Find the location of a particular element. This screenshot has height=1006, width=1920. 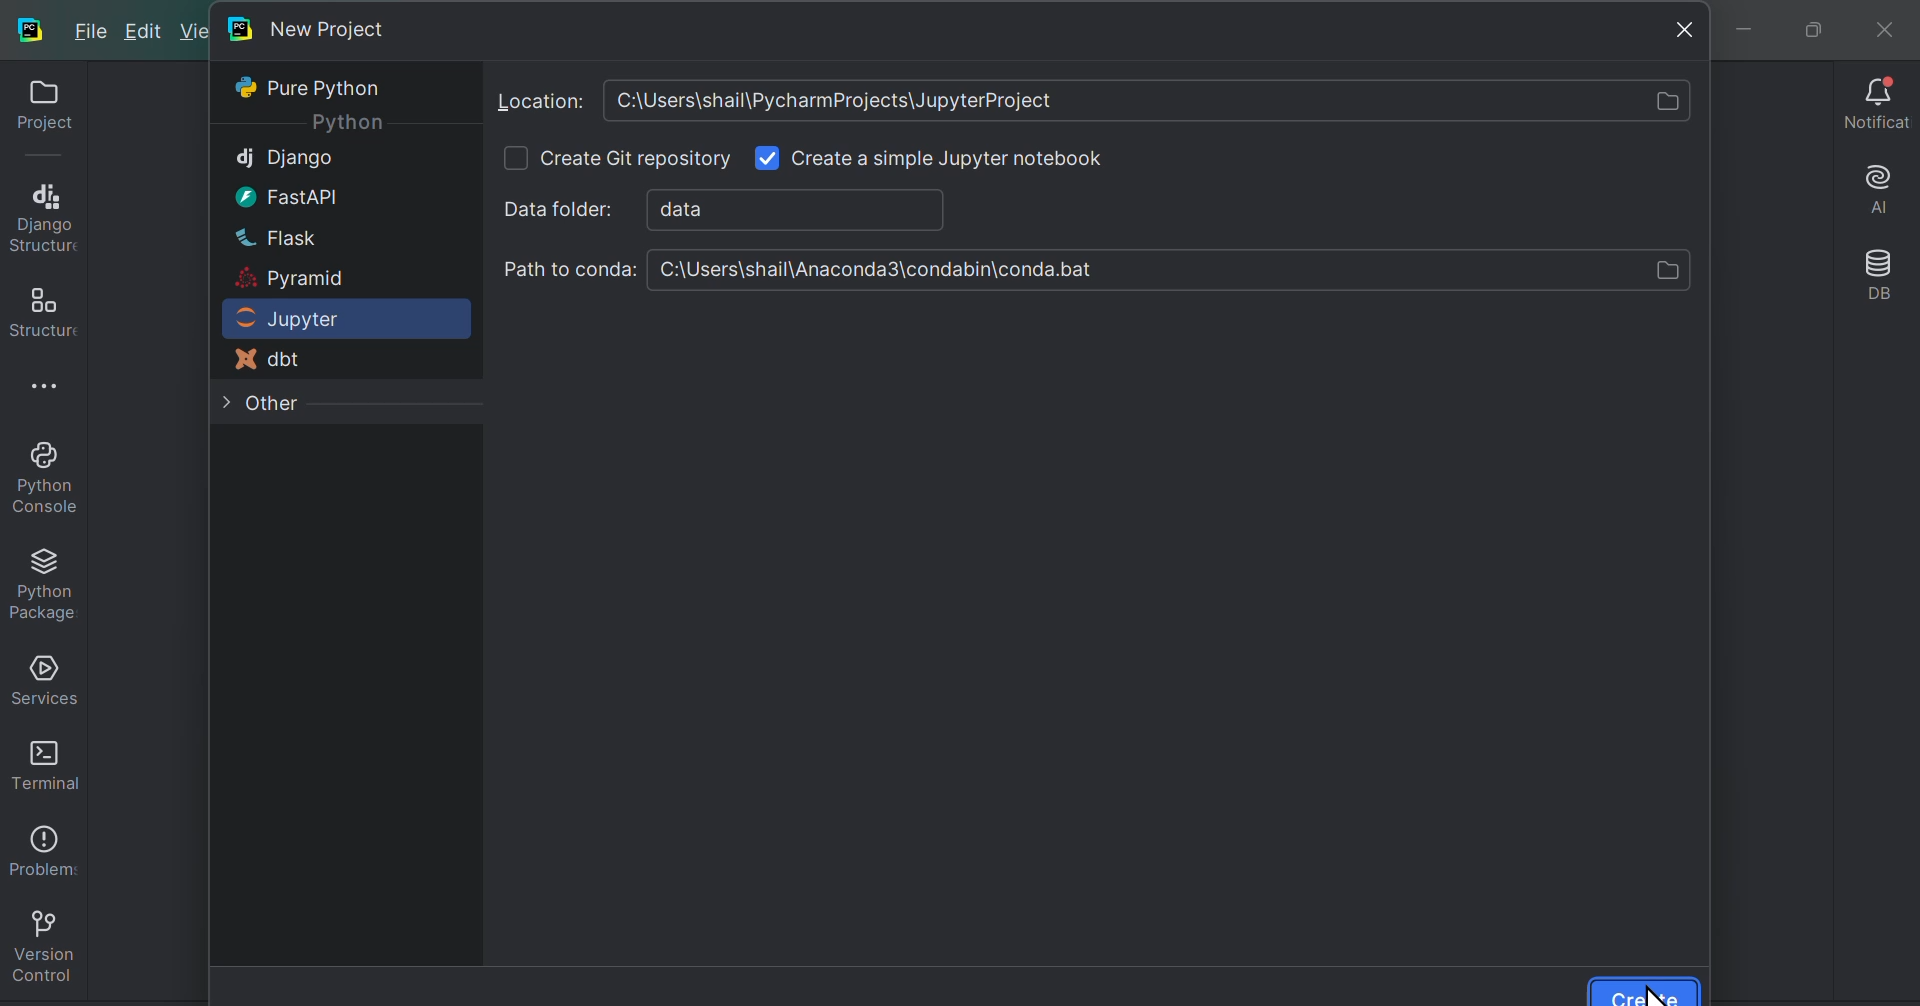

File is located at coordinates (96, 35).